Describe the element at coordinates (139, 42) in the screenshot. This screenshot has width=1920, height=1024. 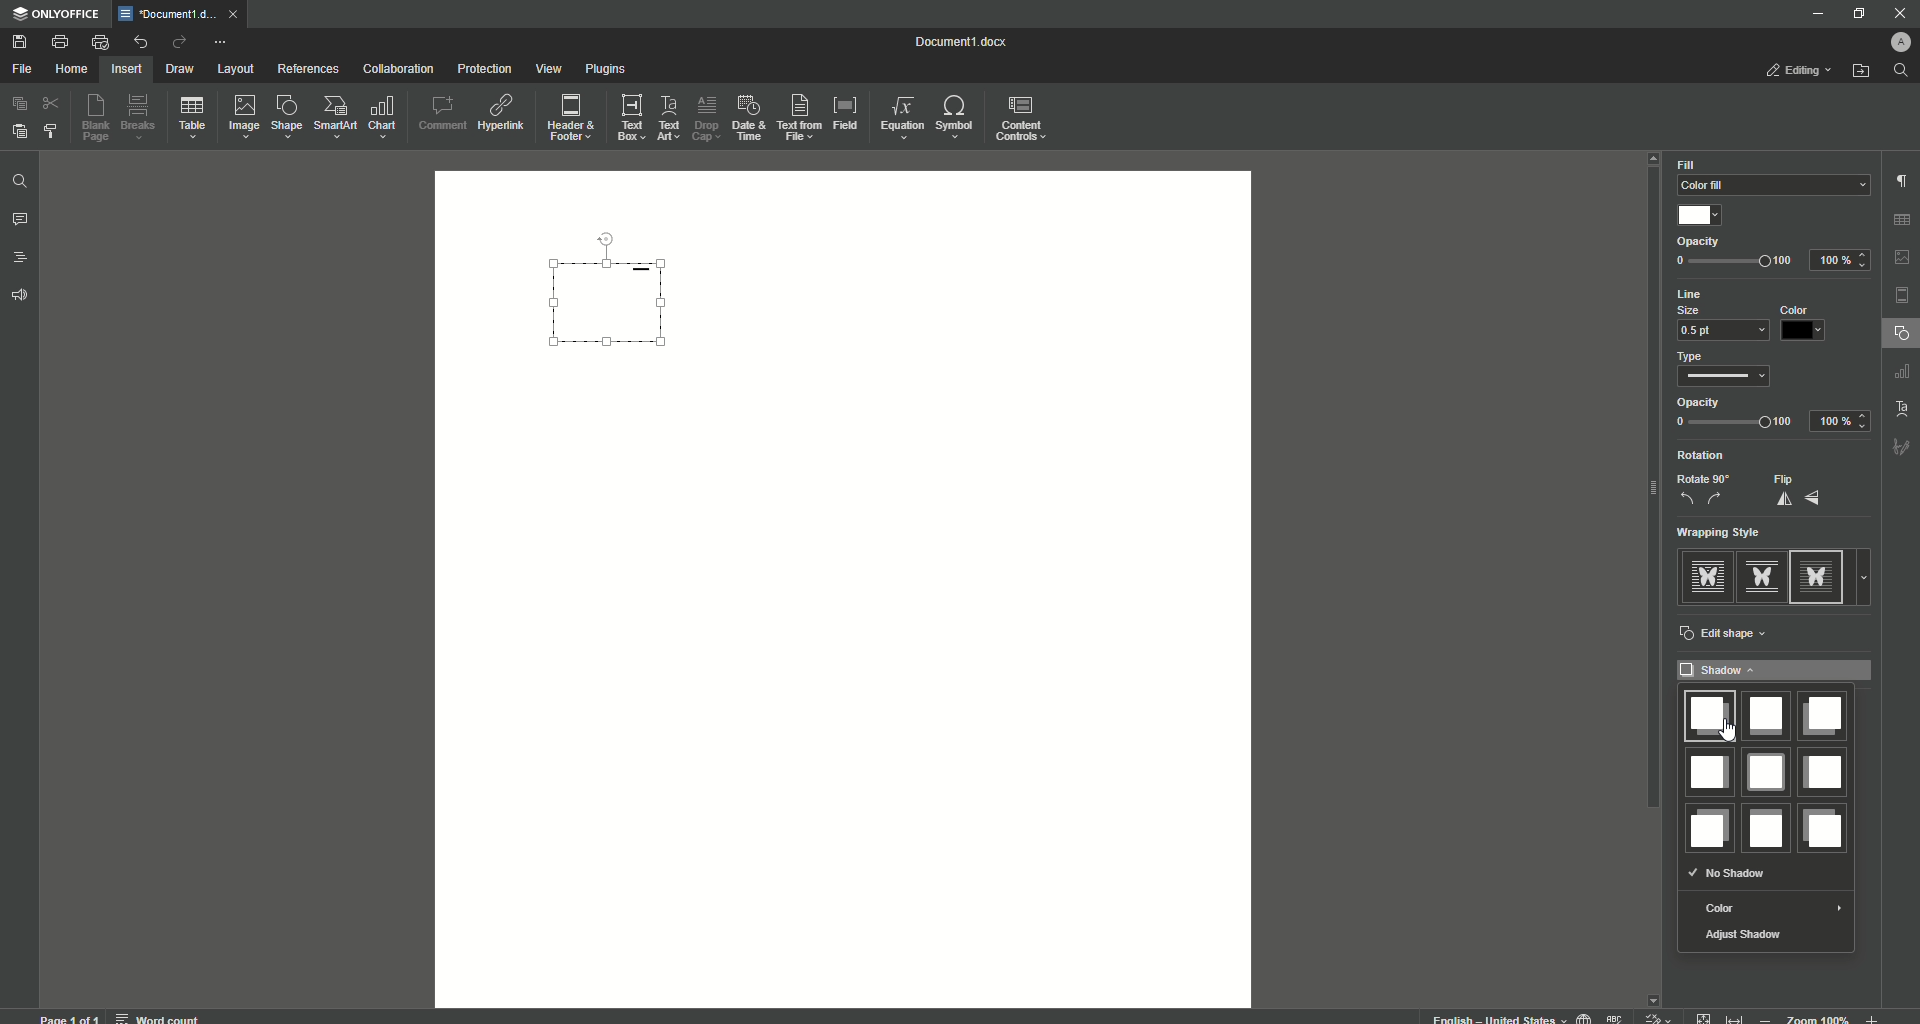
I see `Undo` at that location.